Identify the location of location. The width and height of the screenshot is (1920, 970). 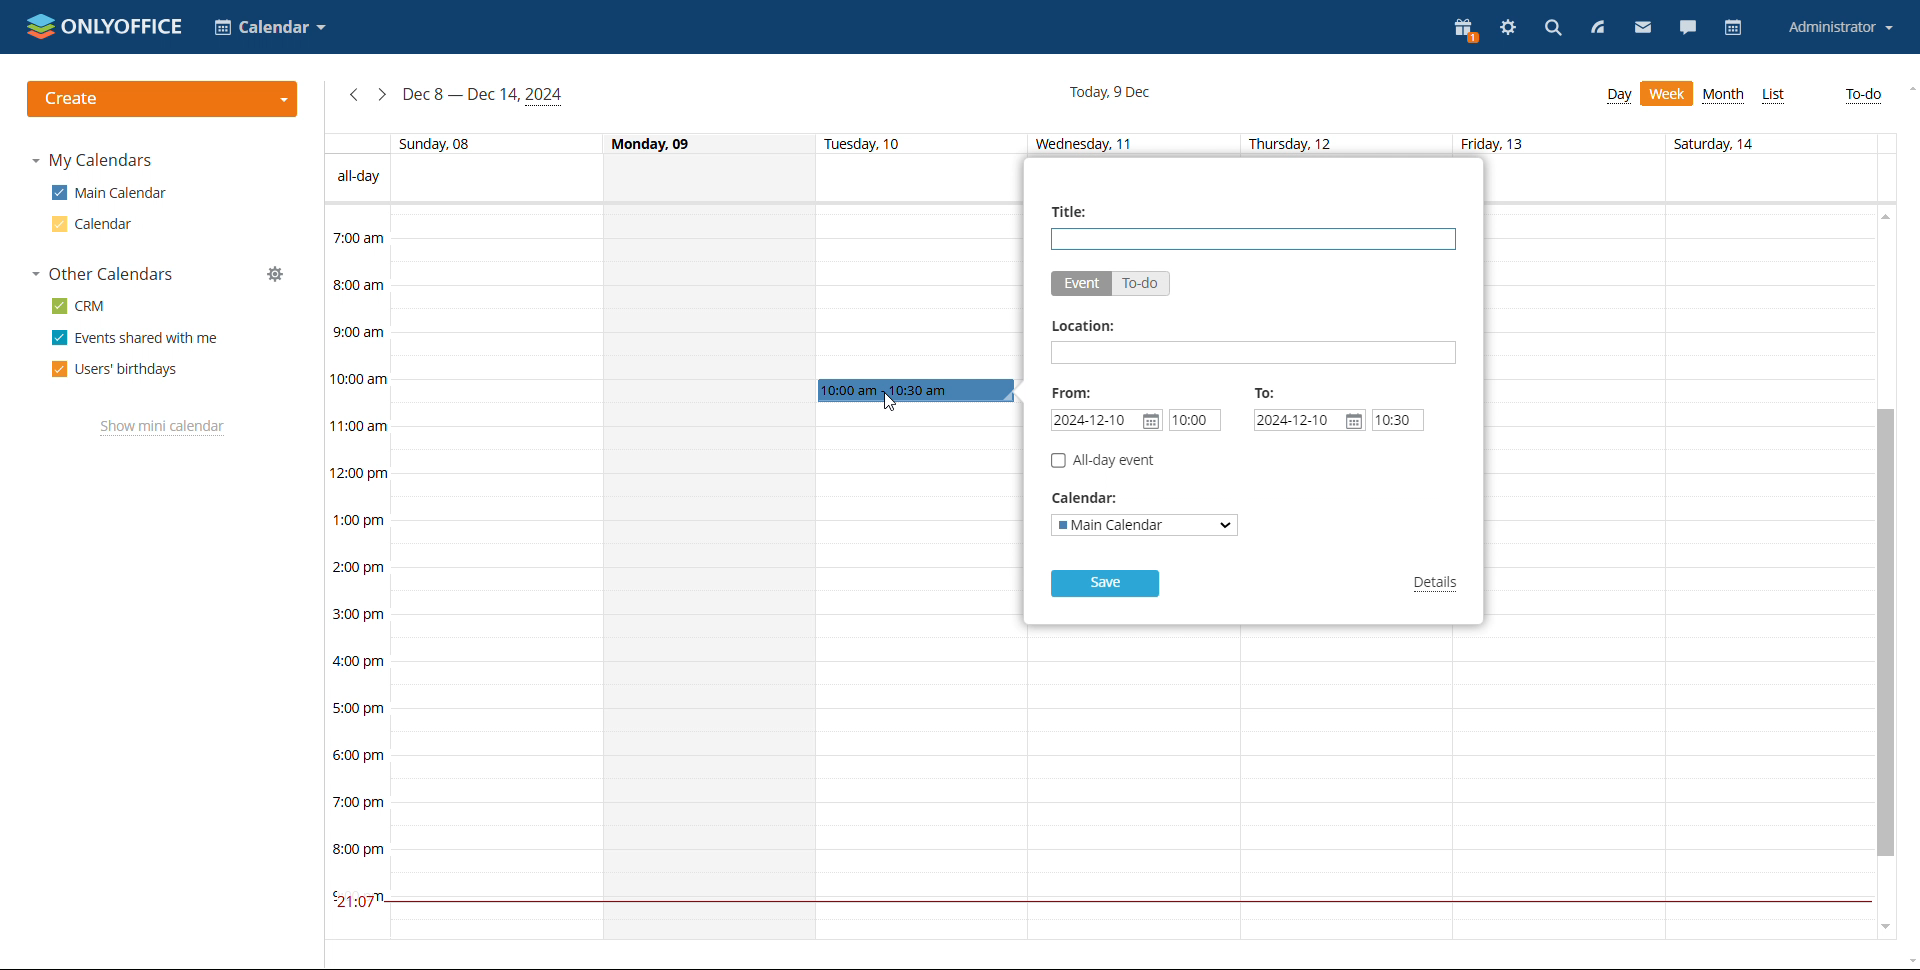
(1254, 352).